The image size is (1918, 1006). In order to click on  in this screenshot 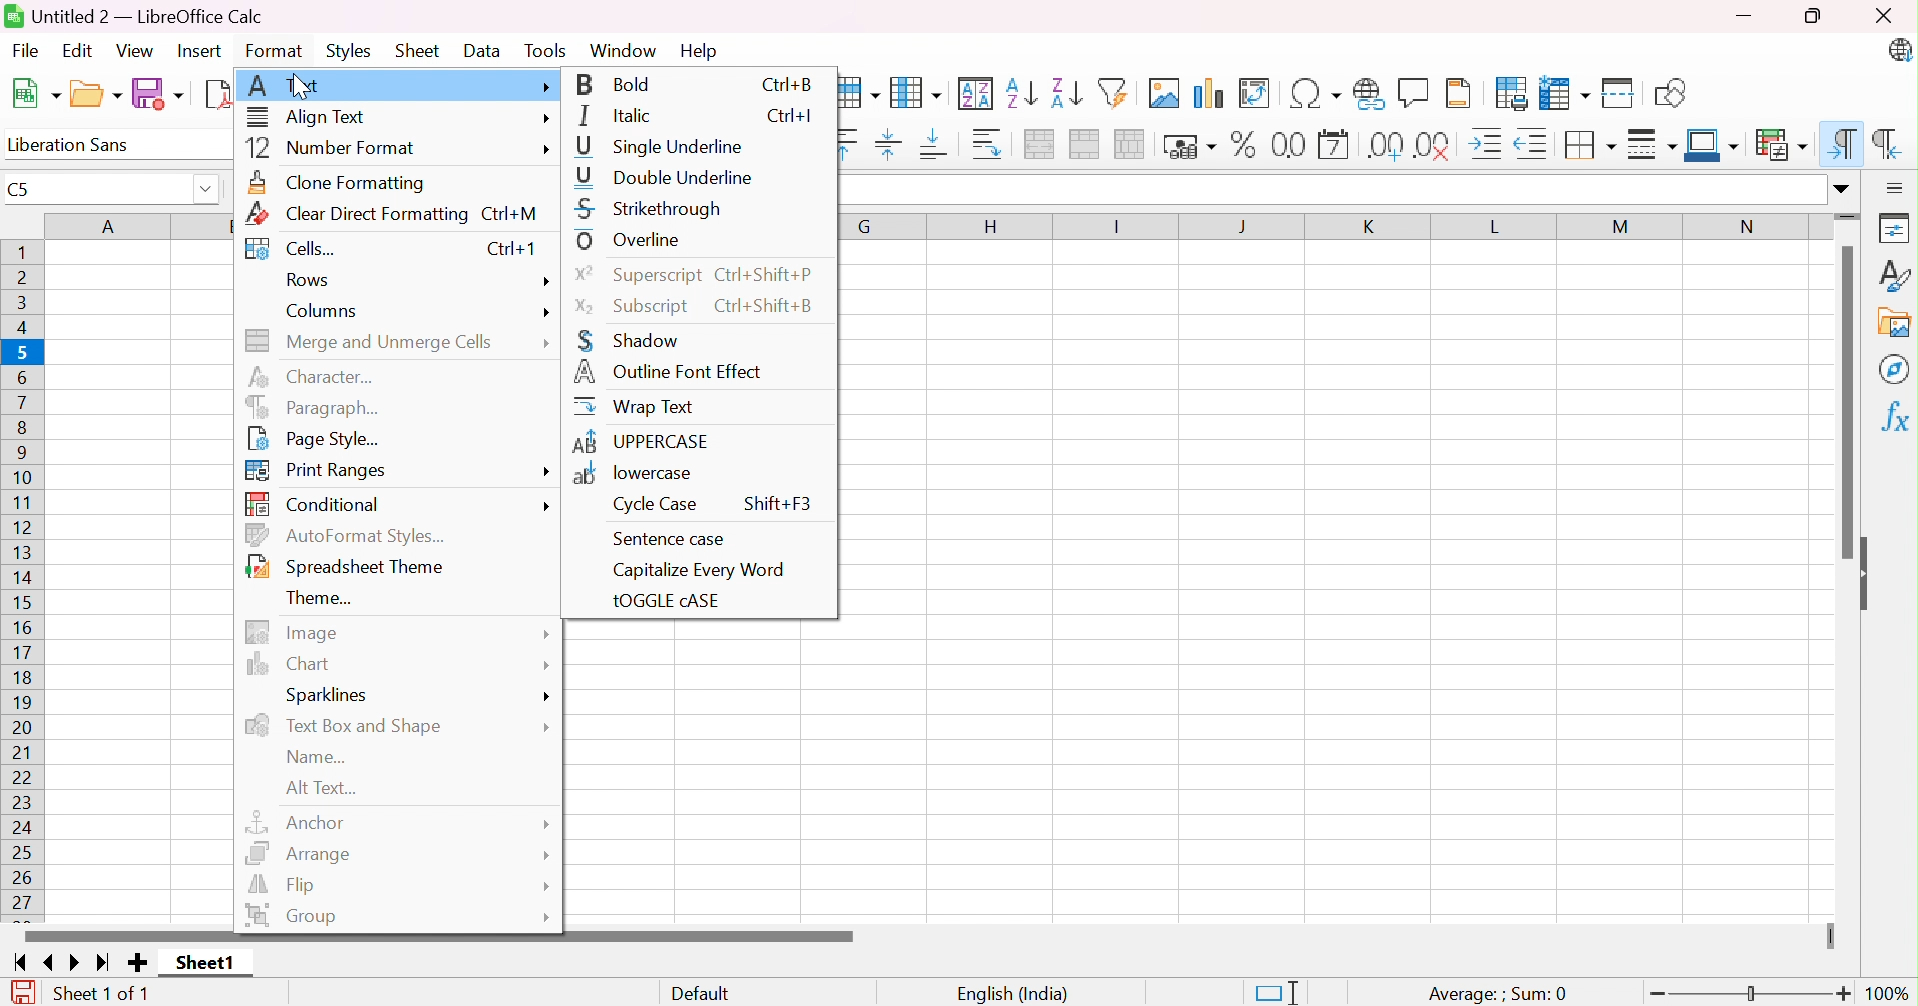, I will do `click(139, 49)`.